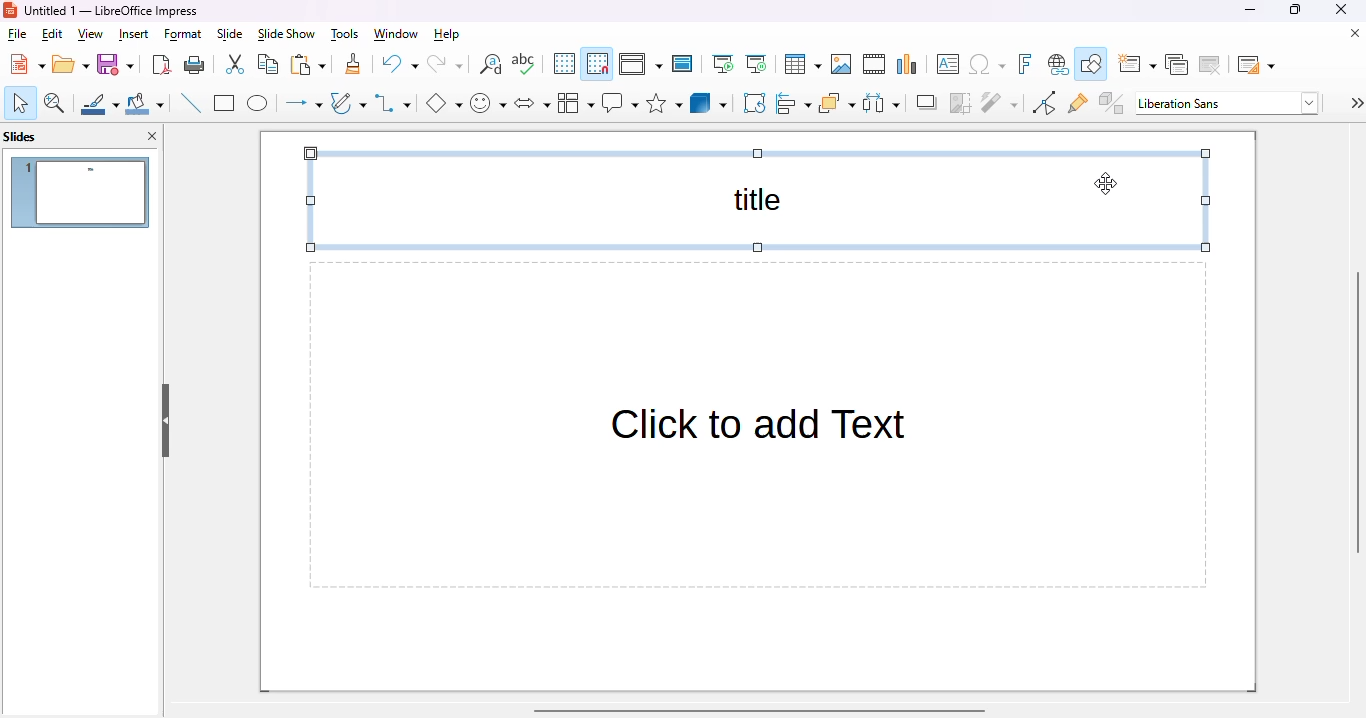  Describe the element at coordinates (1045, 102) in the screenshot. I see `toggle point edit mode` at that location.